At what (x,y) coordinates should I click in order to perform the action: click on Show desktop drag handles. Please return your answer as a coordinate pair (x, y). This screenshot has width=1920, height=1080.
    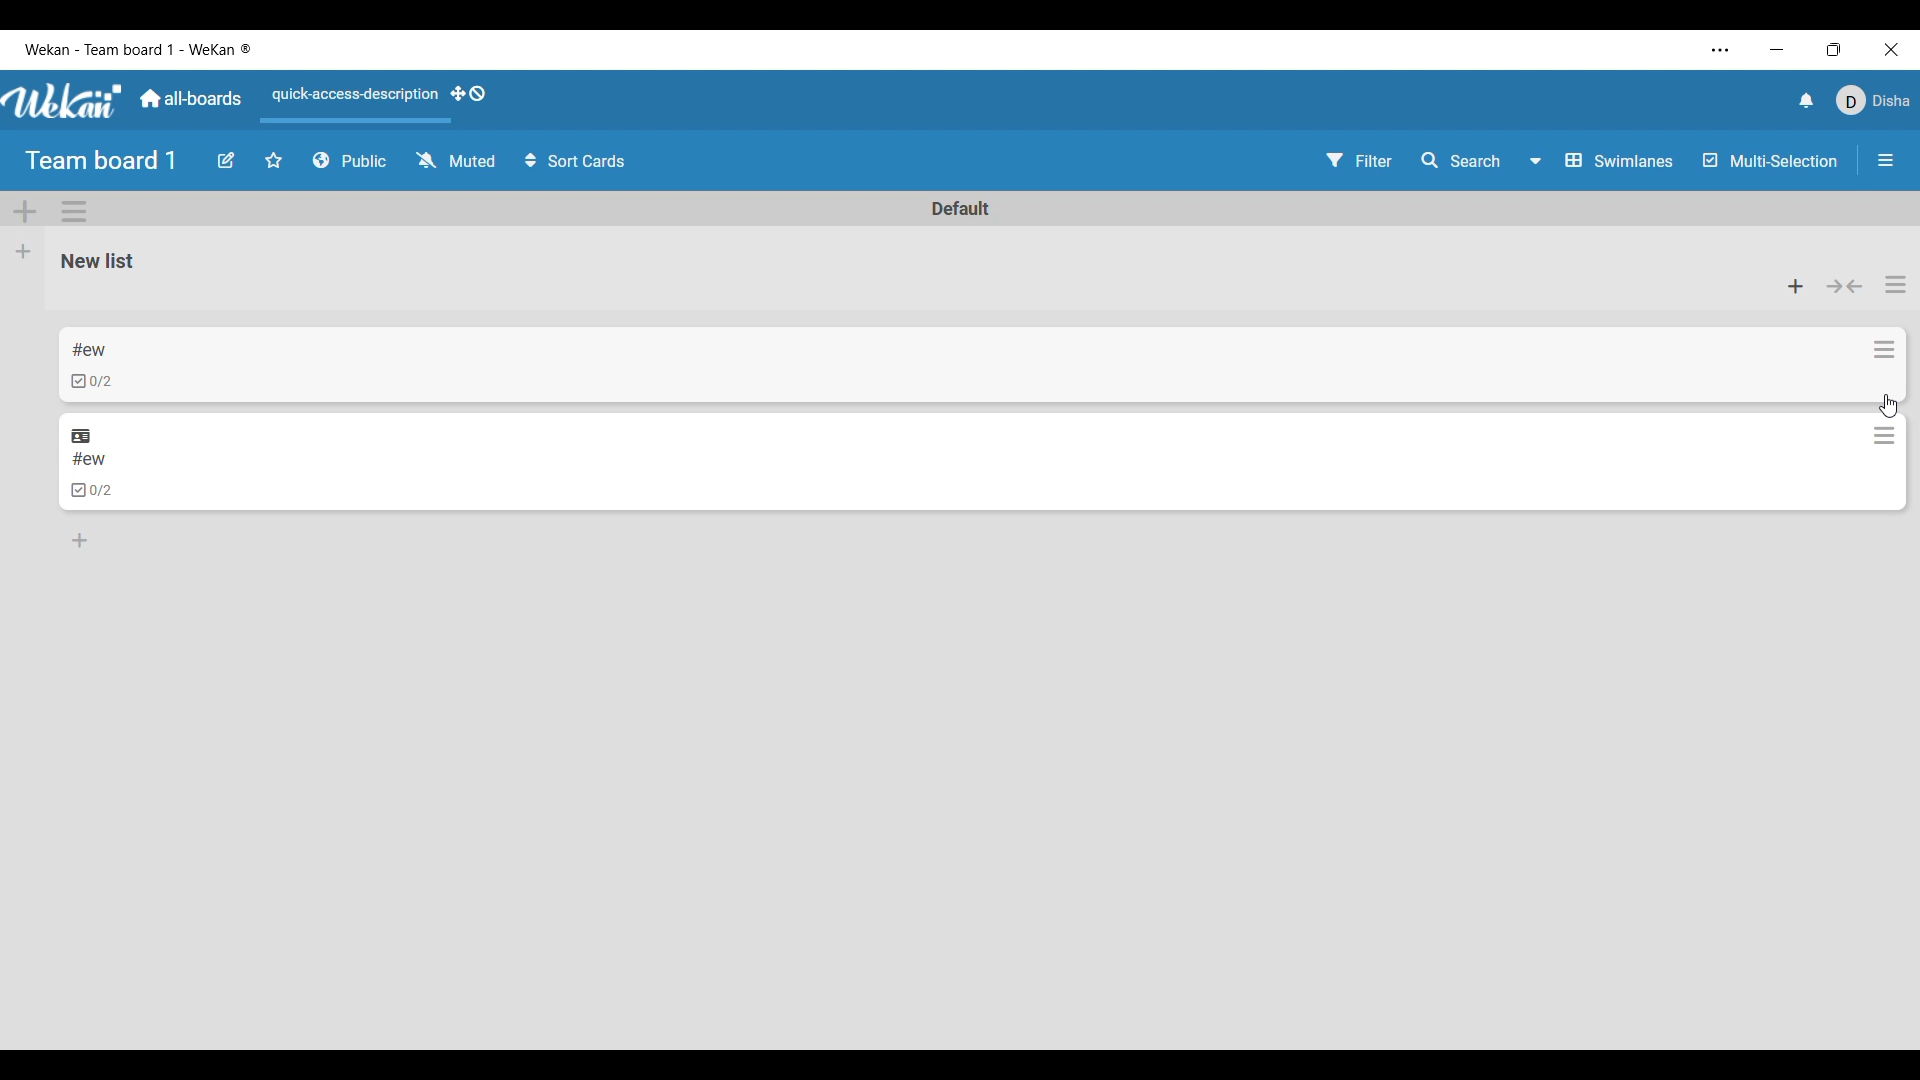
    Looking at the image, I should click on (468, 94).